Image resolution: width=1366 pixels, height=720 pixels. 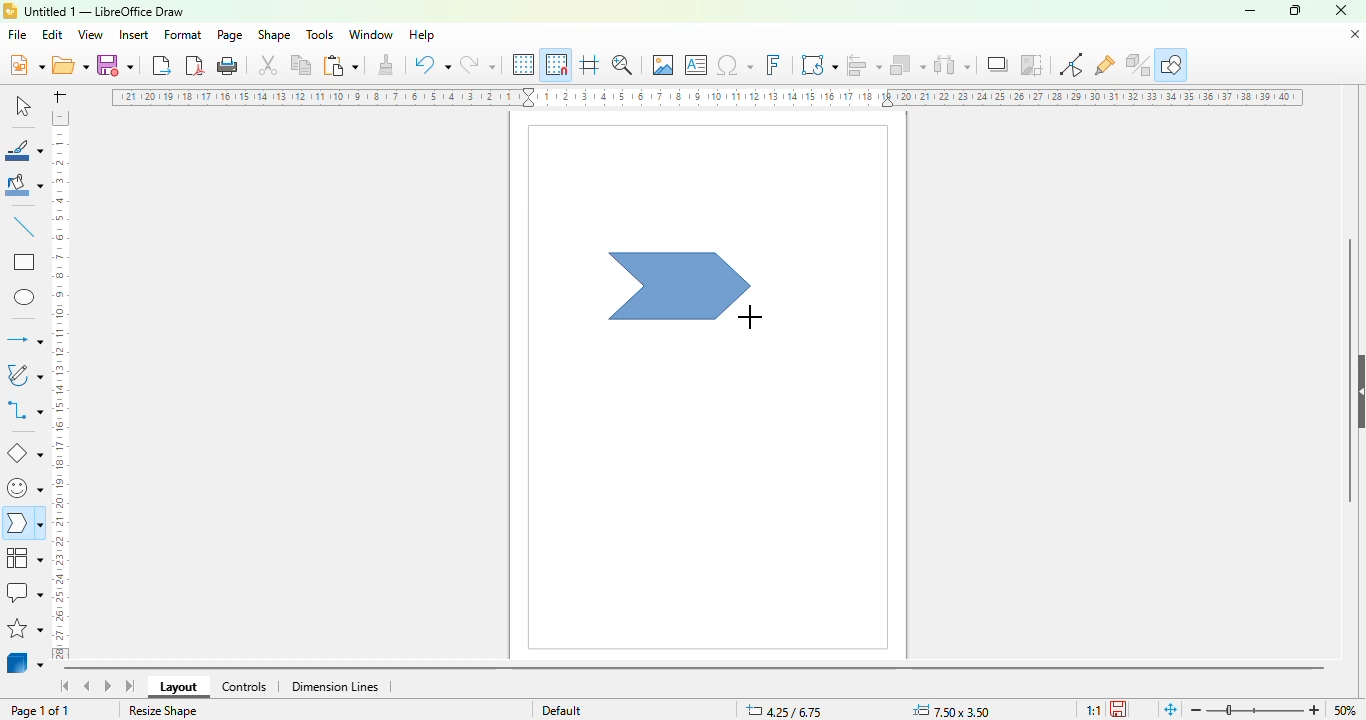 What do you see at coordinates (1197, 710) in the screenshot?
I see `zoom out` at bounding box center [1197, 710].